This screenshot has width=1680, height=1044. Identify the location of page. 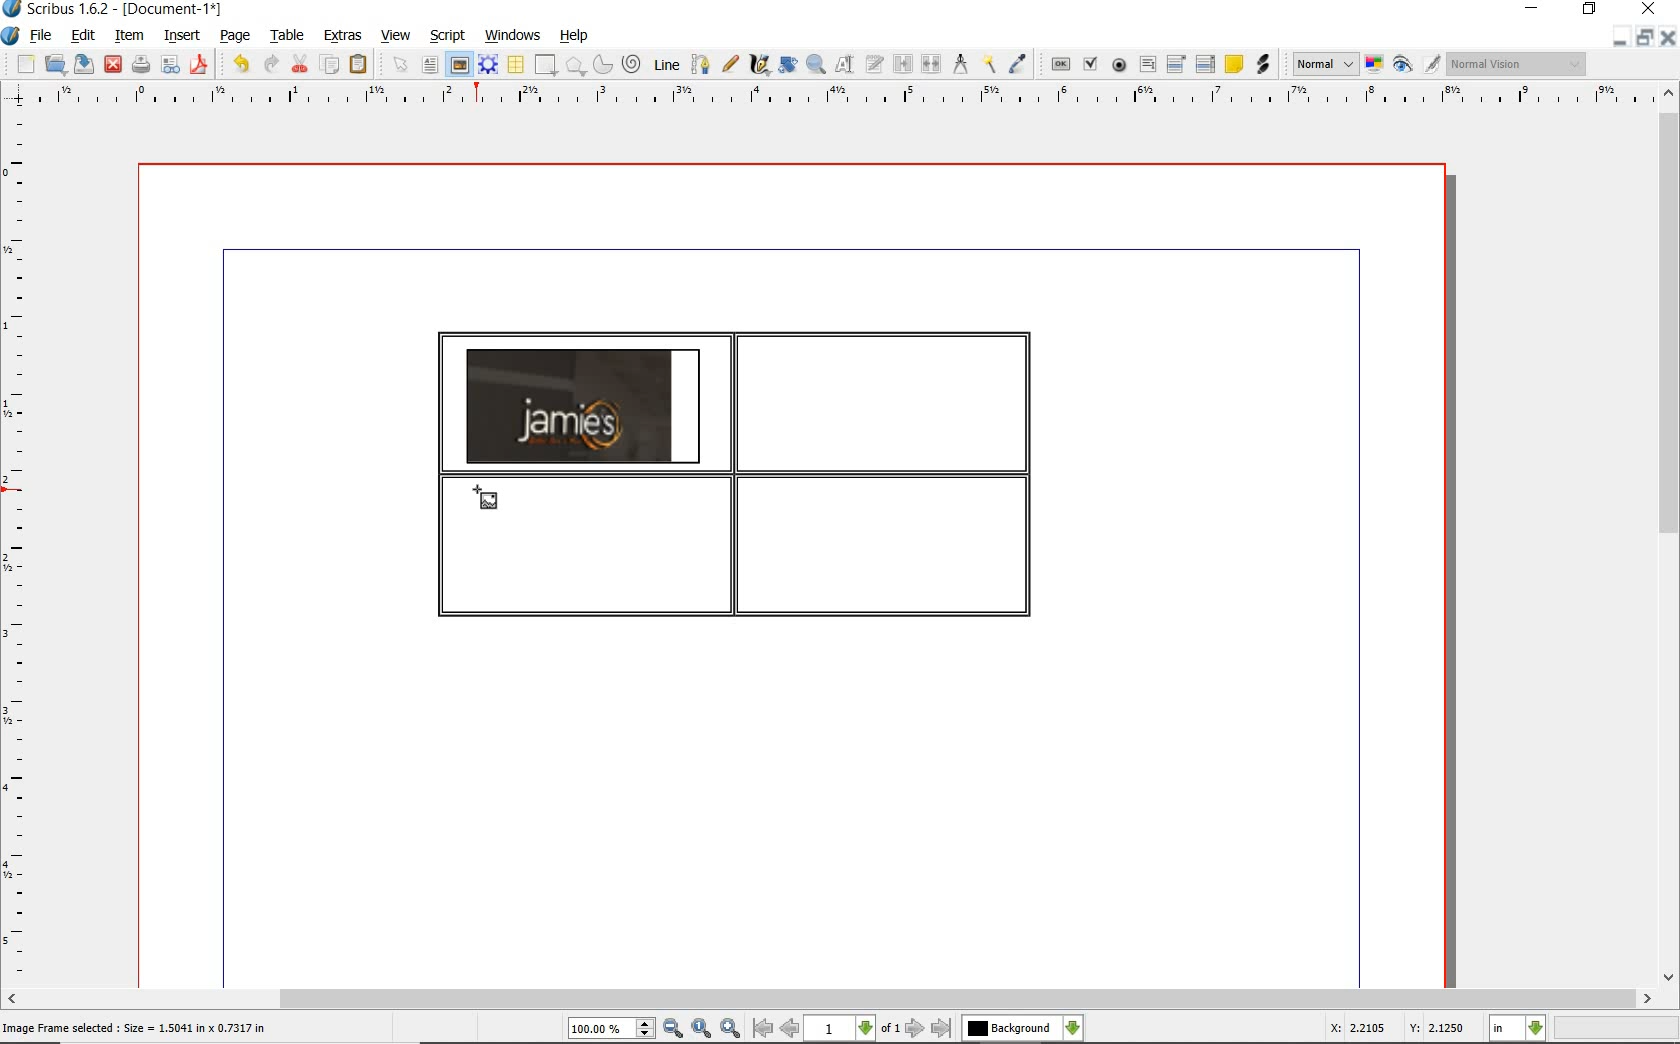
(235, 37).